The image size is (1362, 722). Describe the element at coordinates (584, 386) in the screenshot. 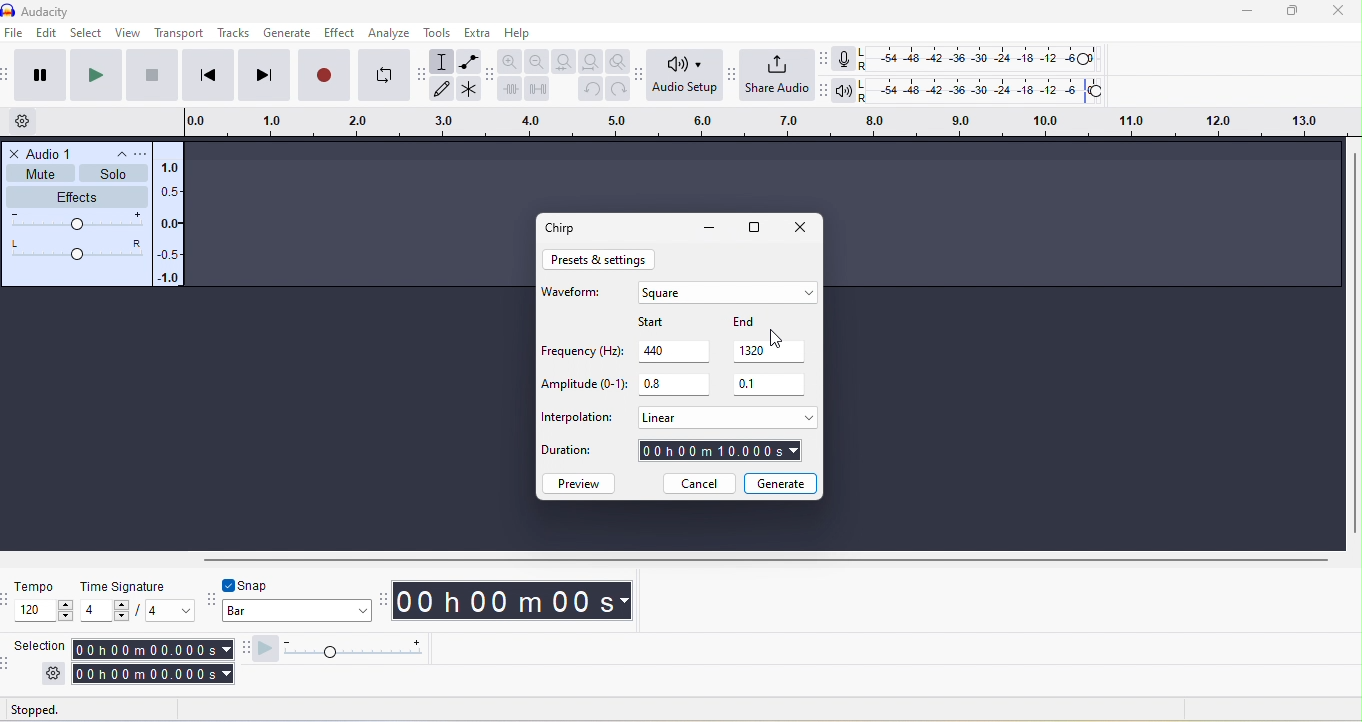

I see `amplitude (0-1): ` at that location.